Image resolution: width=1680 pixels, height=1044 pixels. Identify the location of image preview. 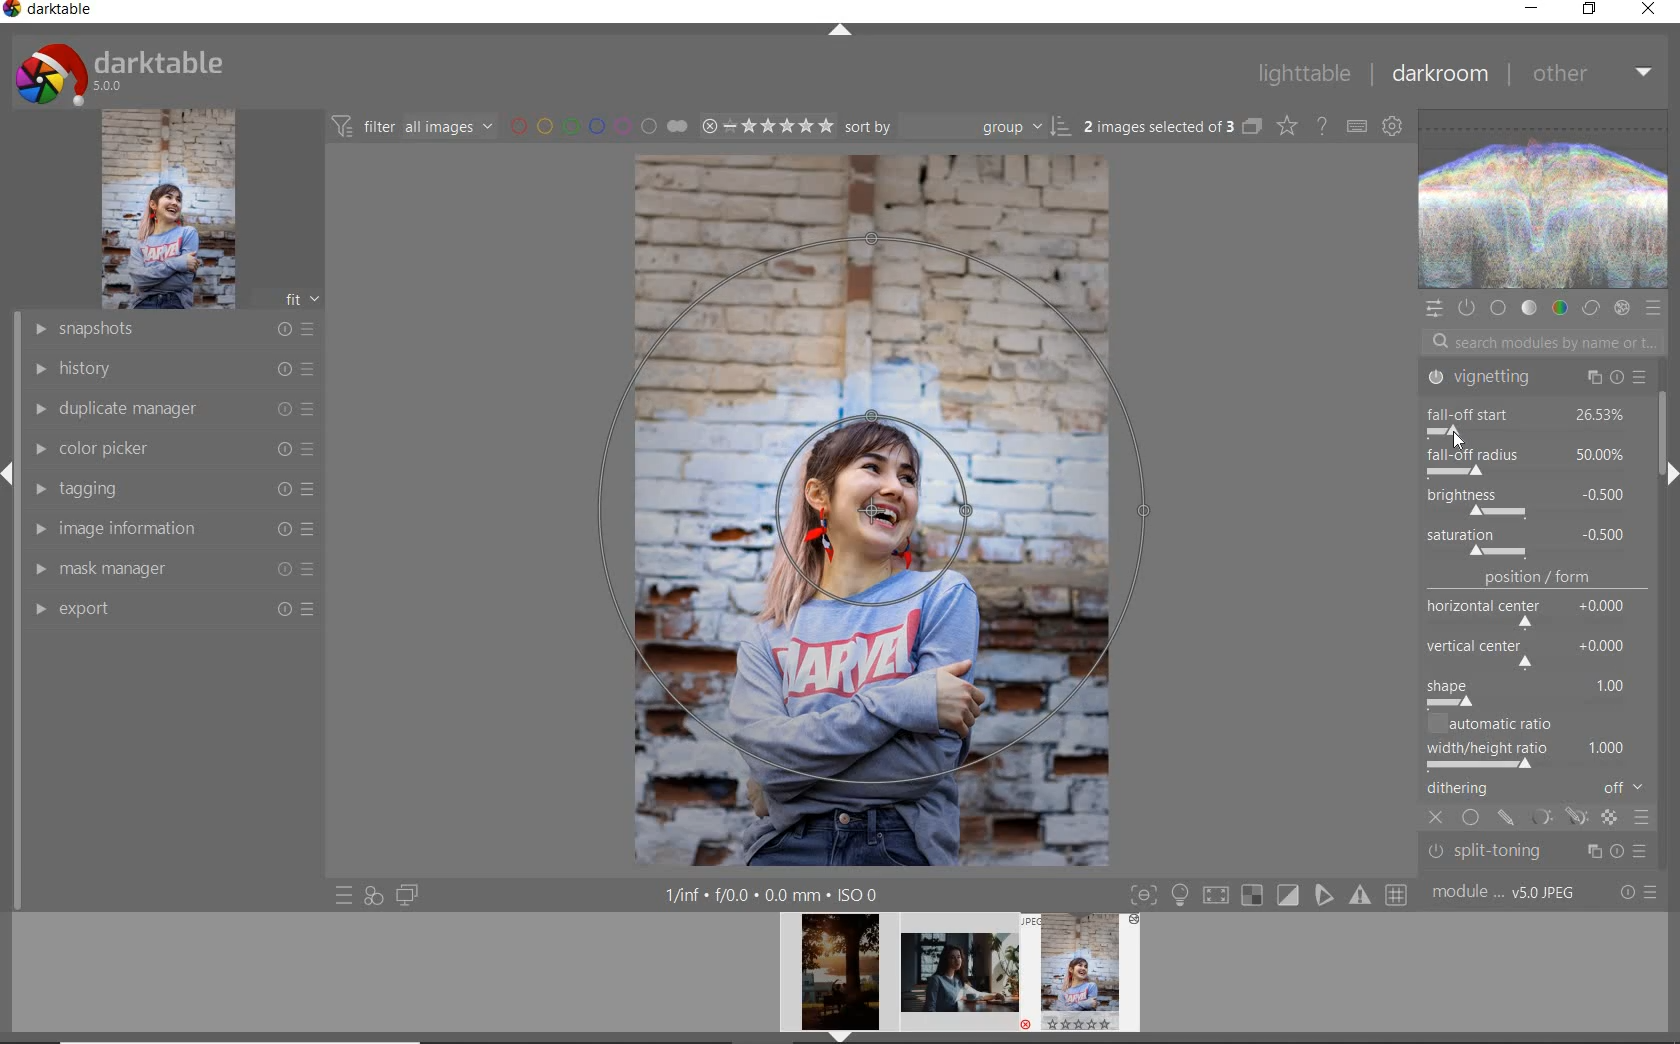
(960, 978).